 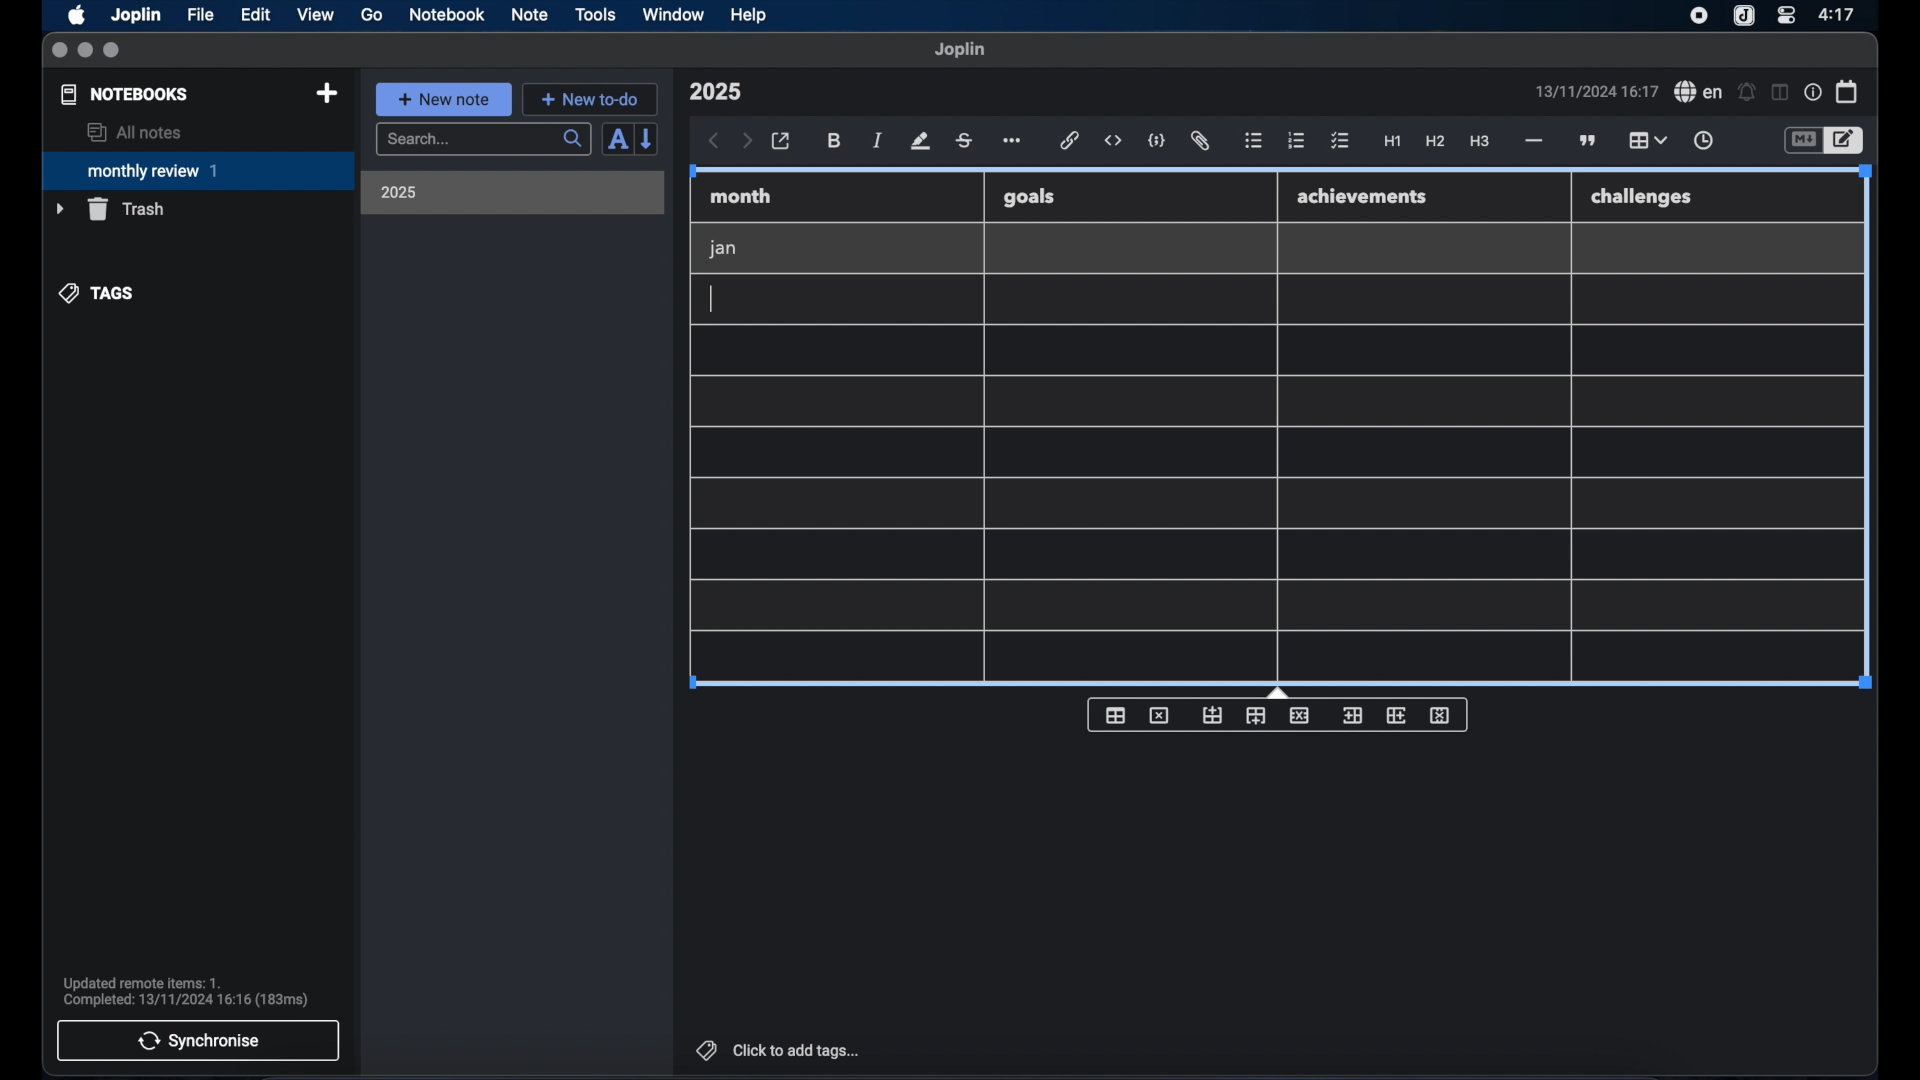 What do you see at coordinates (1785, 14) in the screenshot?
I see `control center` at bounding box center [1785, 14].